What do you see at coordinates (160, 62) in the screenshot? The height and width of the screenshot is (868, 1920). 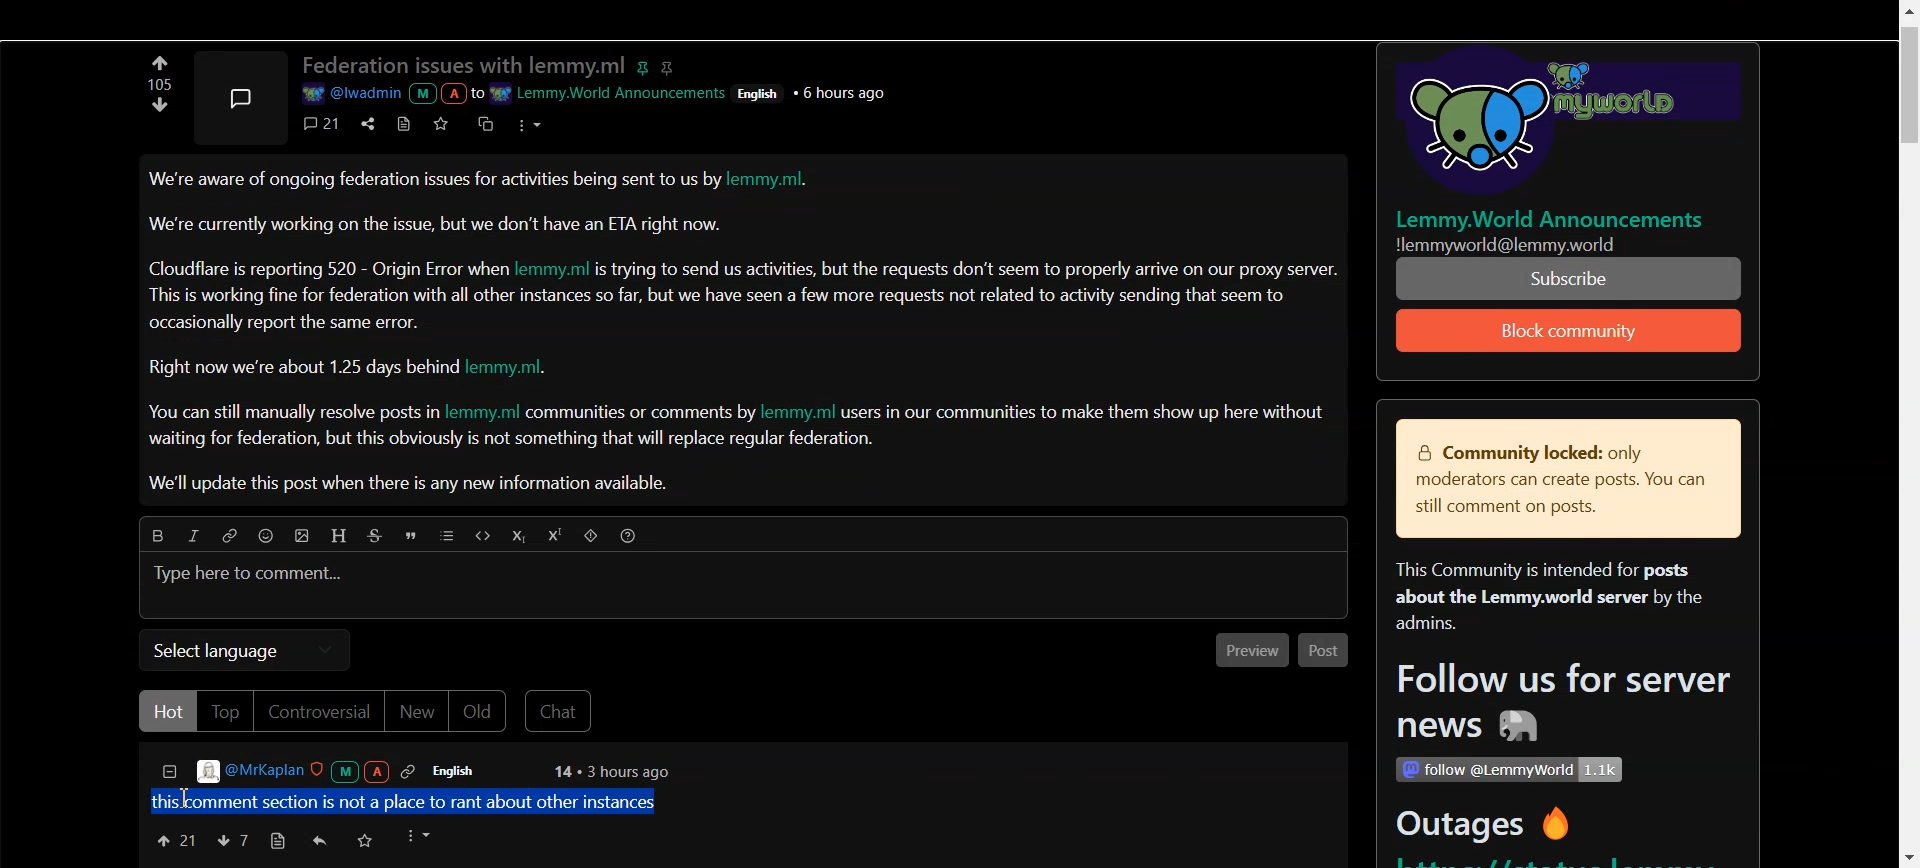 I see `Down vote` at bounding box center [160, 62].